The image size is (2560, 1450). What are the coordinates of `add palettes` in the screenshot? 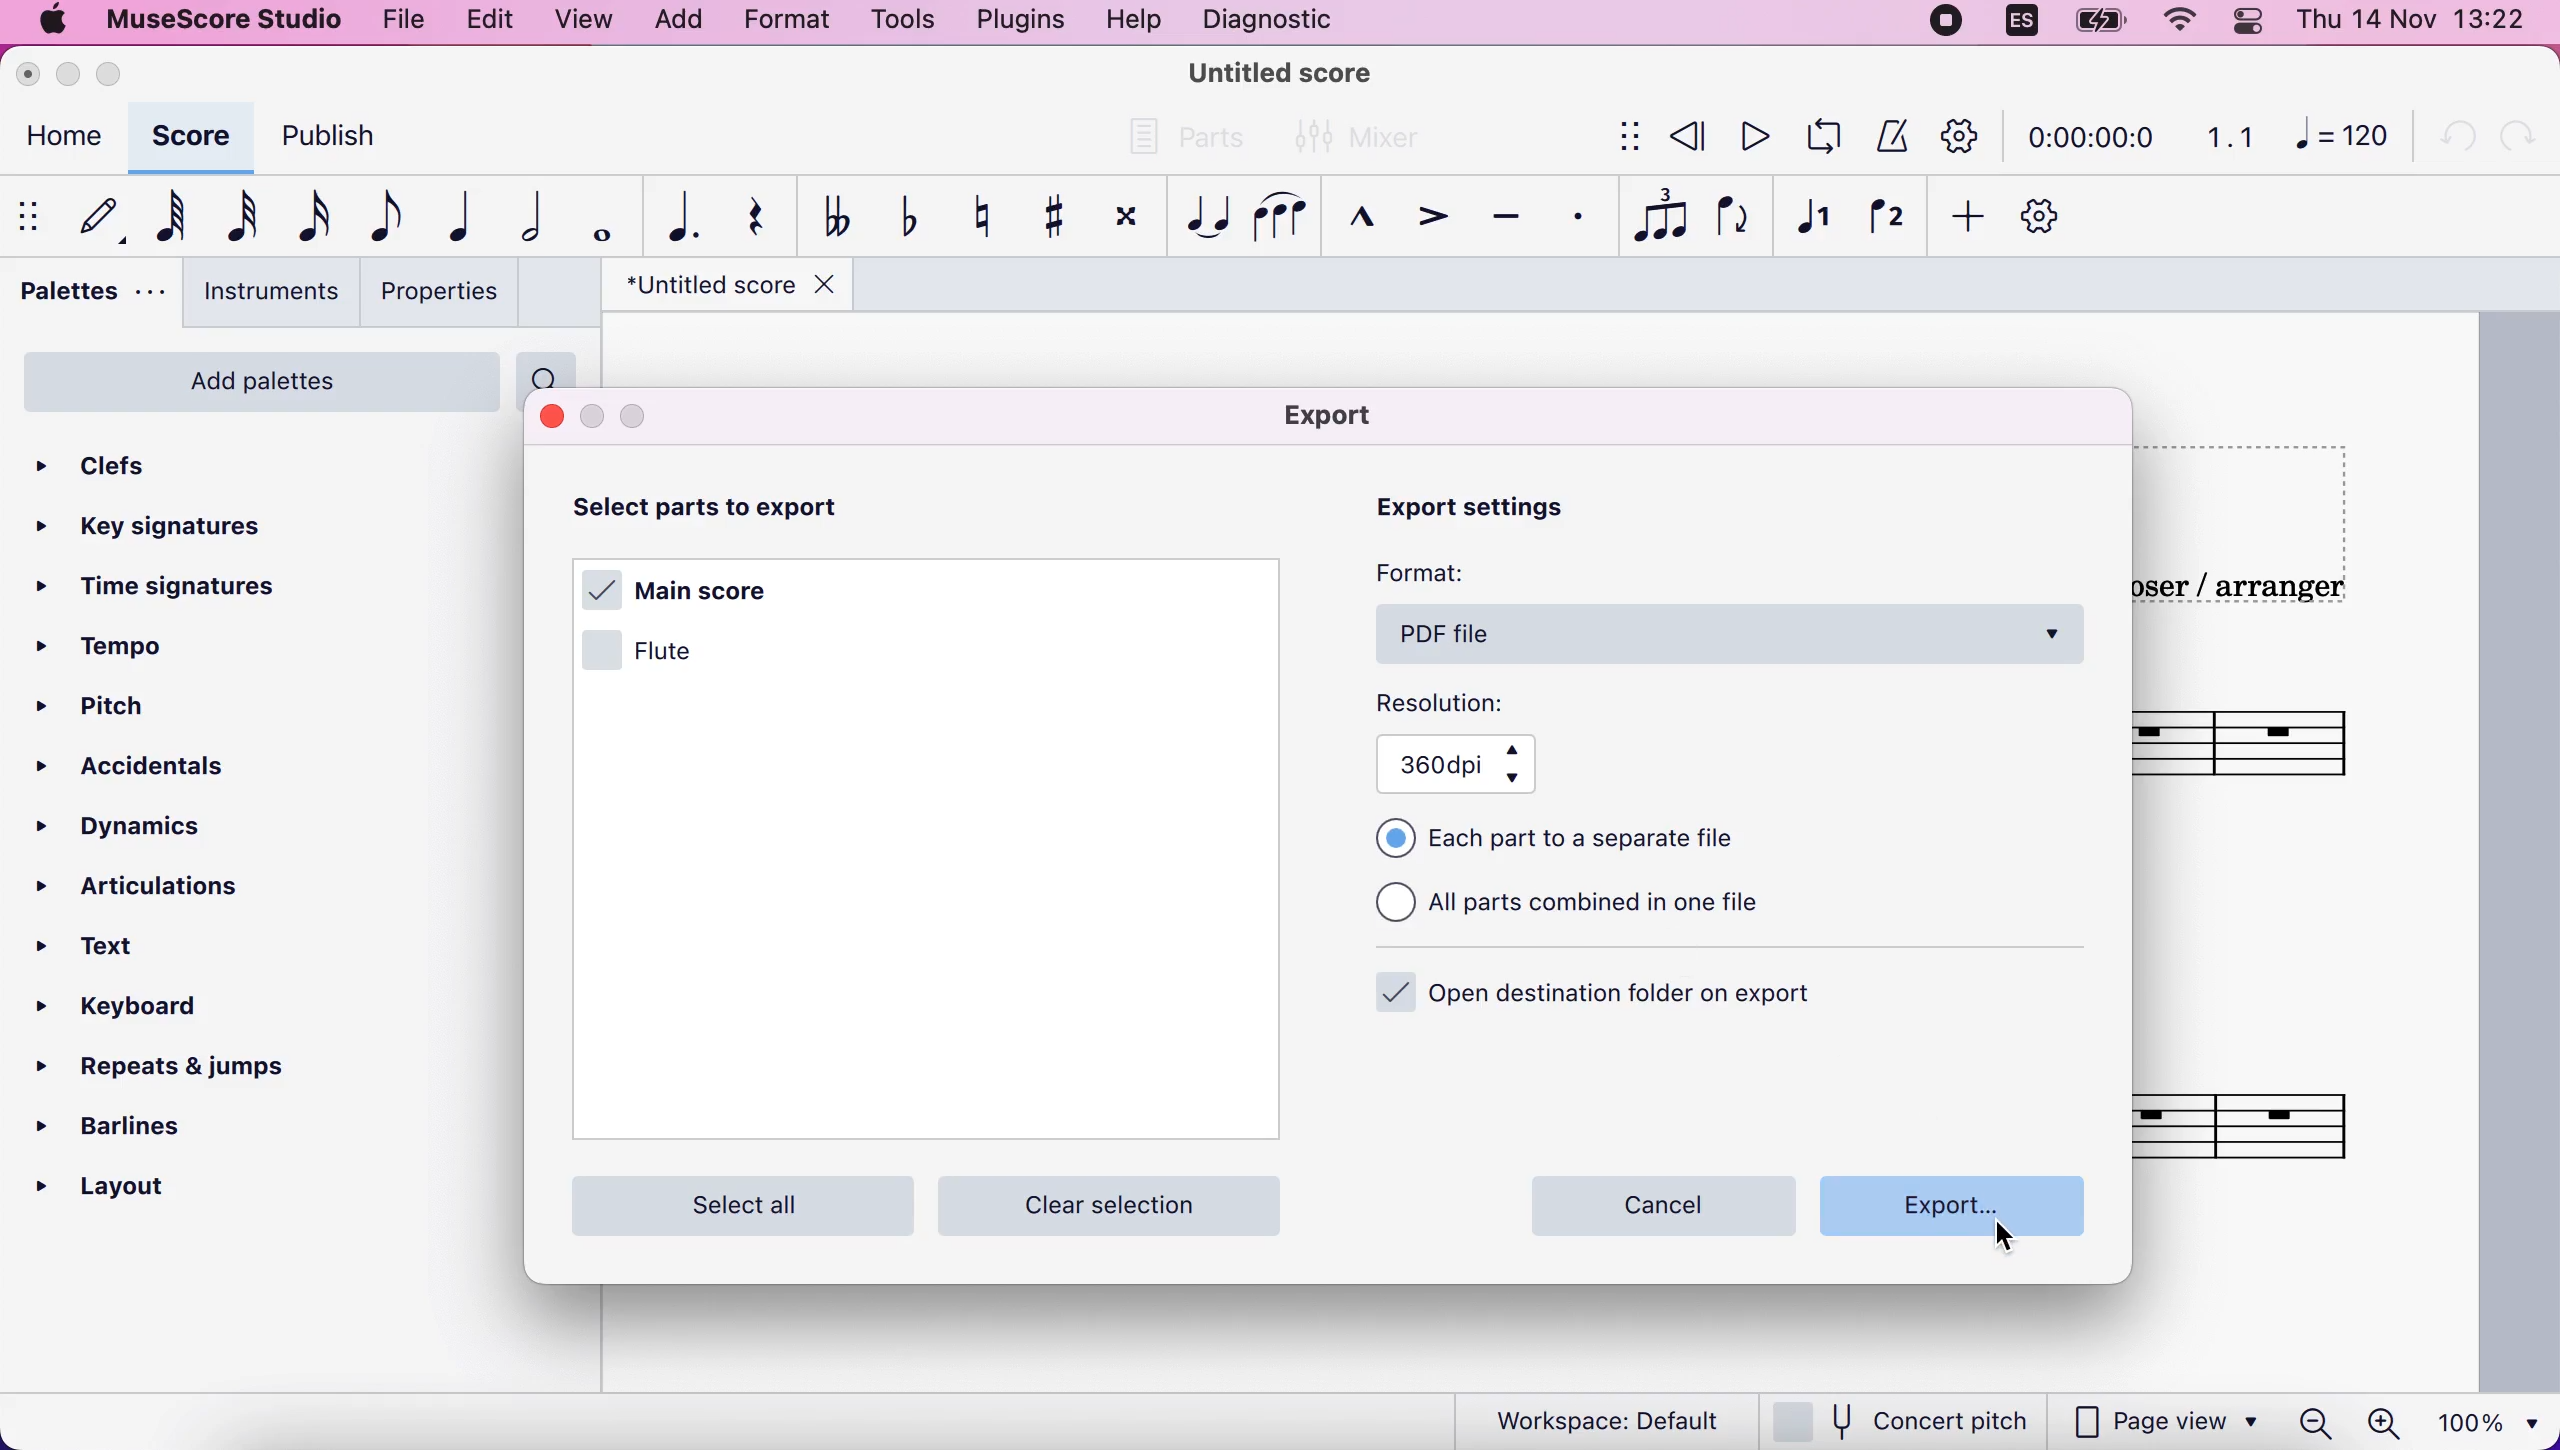 It's located at (261, 380).